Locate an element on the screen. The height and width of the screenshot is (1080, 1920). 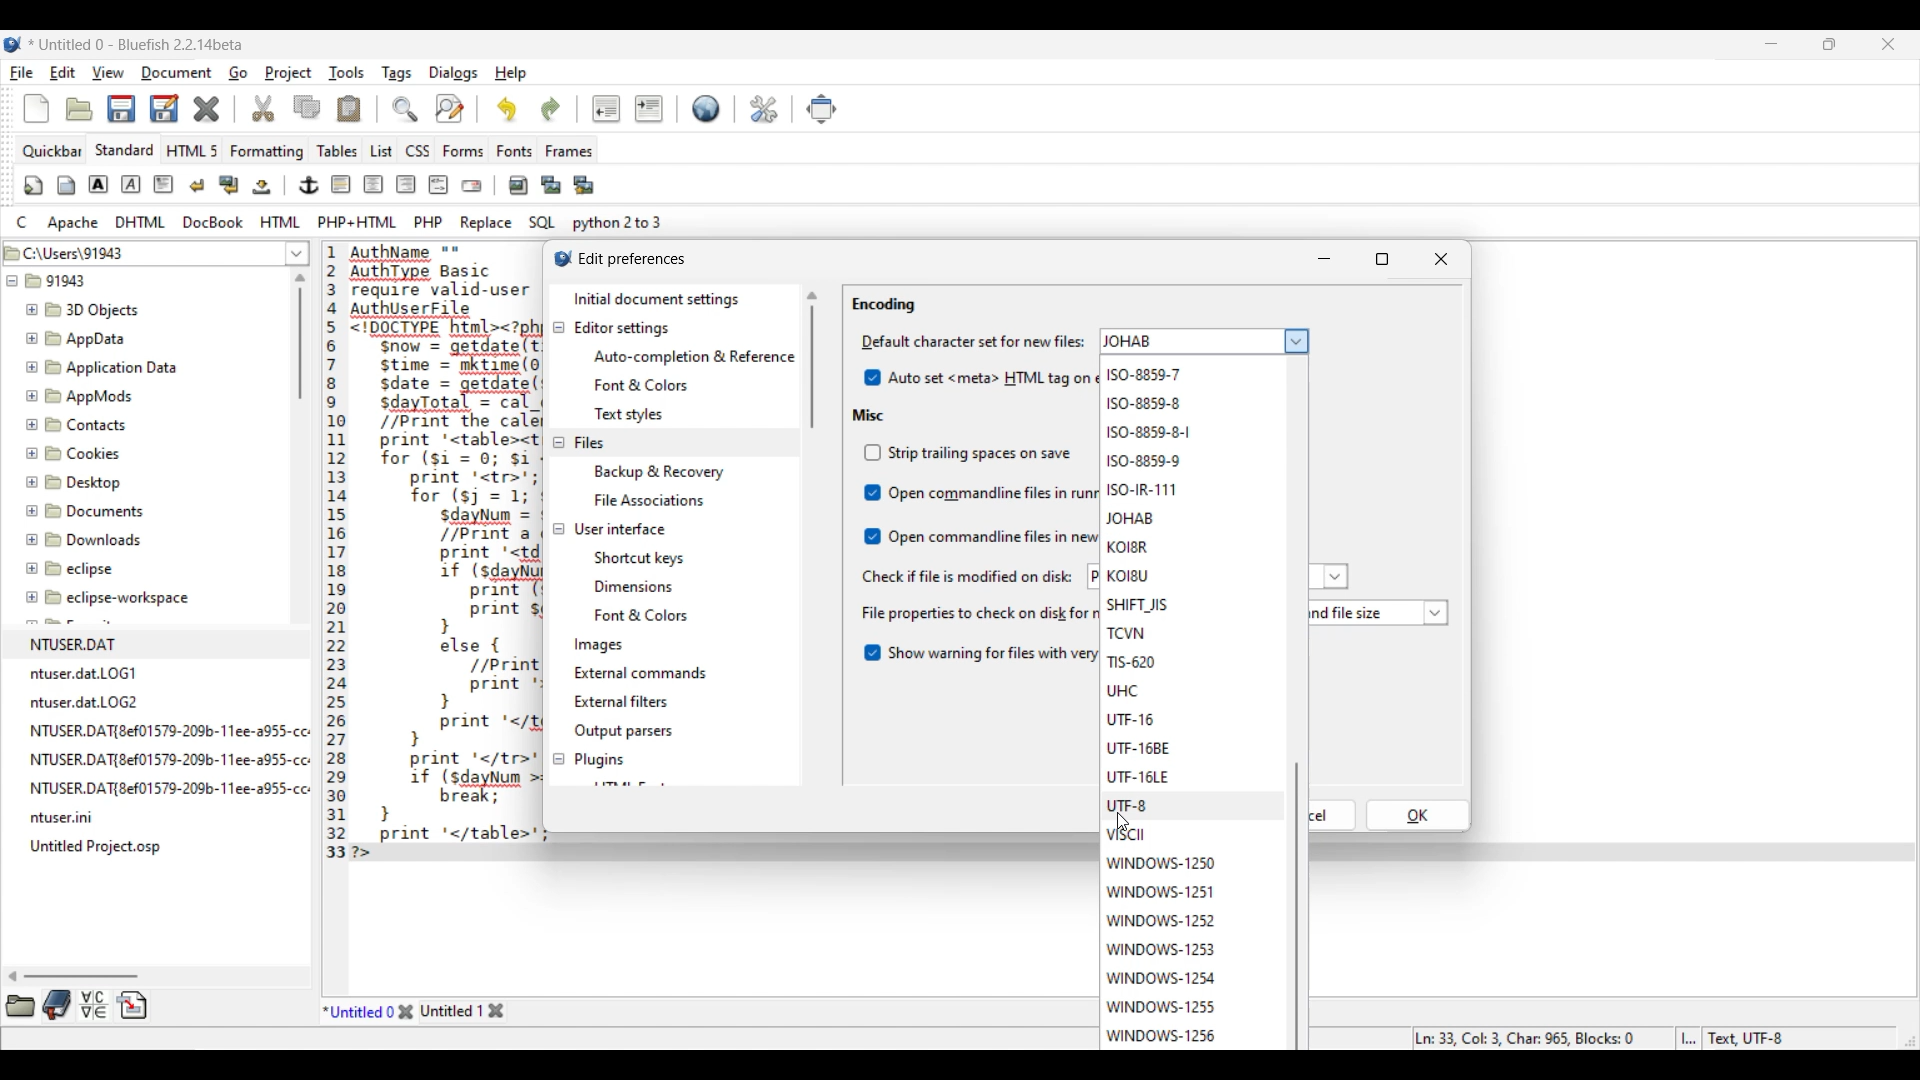
Standard is located at coordinates (125, 150).